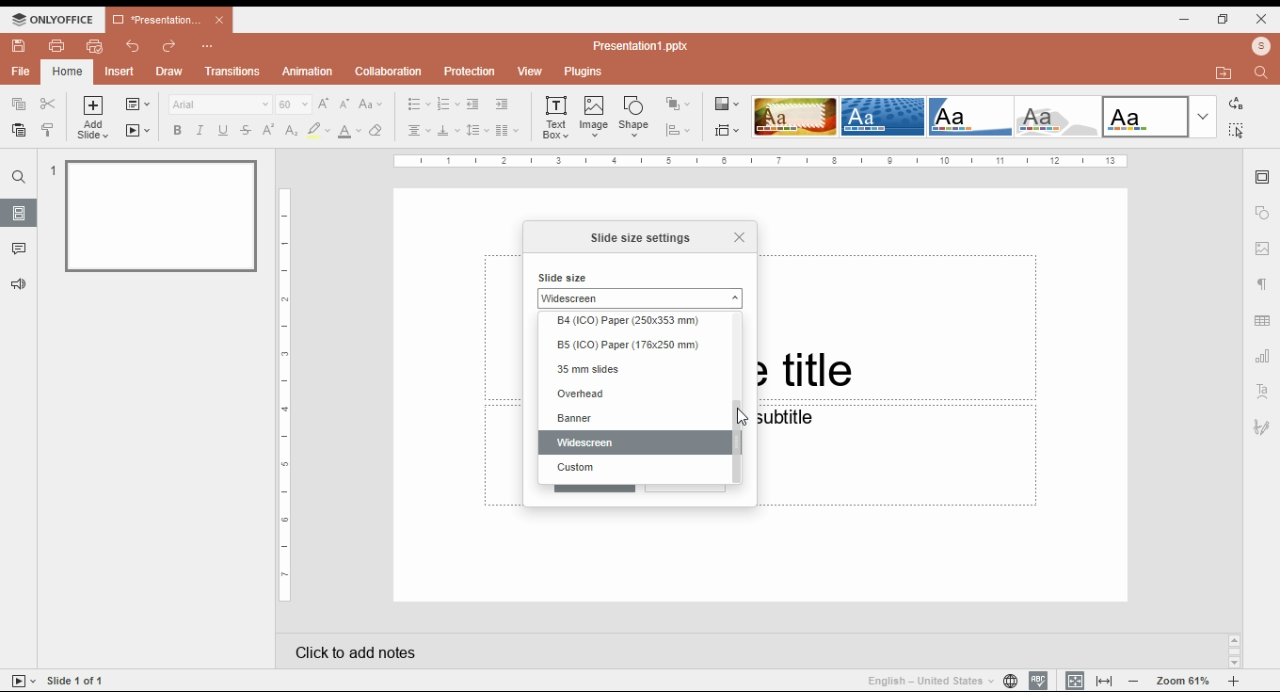 This screenshot has width=1280, height=692. Describe the element at coordinates (639, 298) in the screenshot. I see `Widescreen` at that location.